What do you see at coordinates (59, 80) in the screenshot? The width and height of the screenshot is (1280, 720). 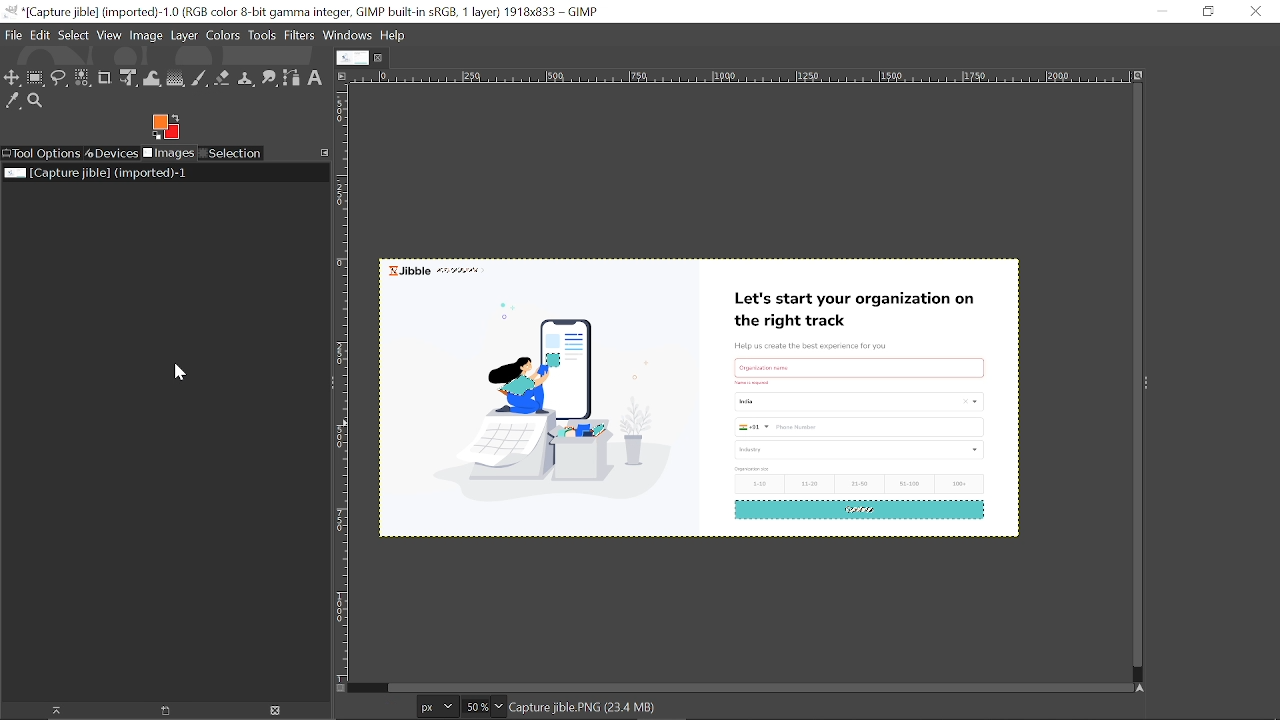 I see `Free select tool` at bounding box center [59, 80].